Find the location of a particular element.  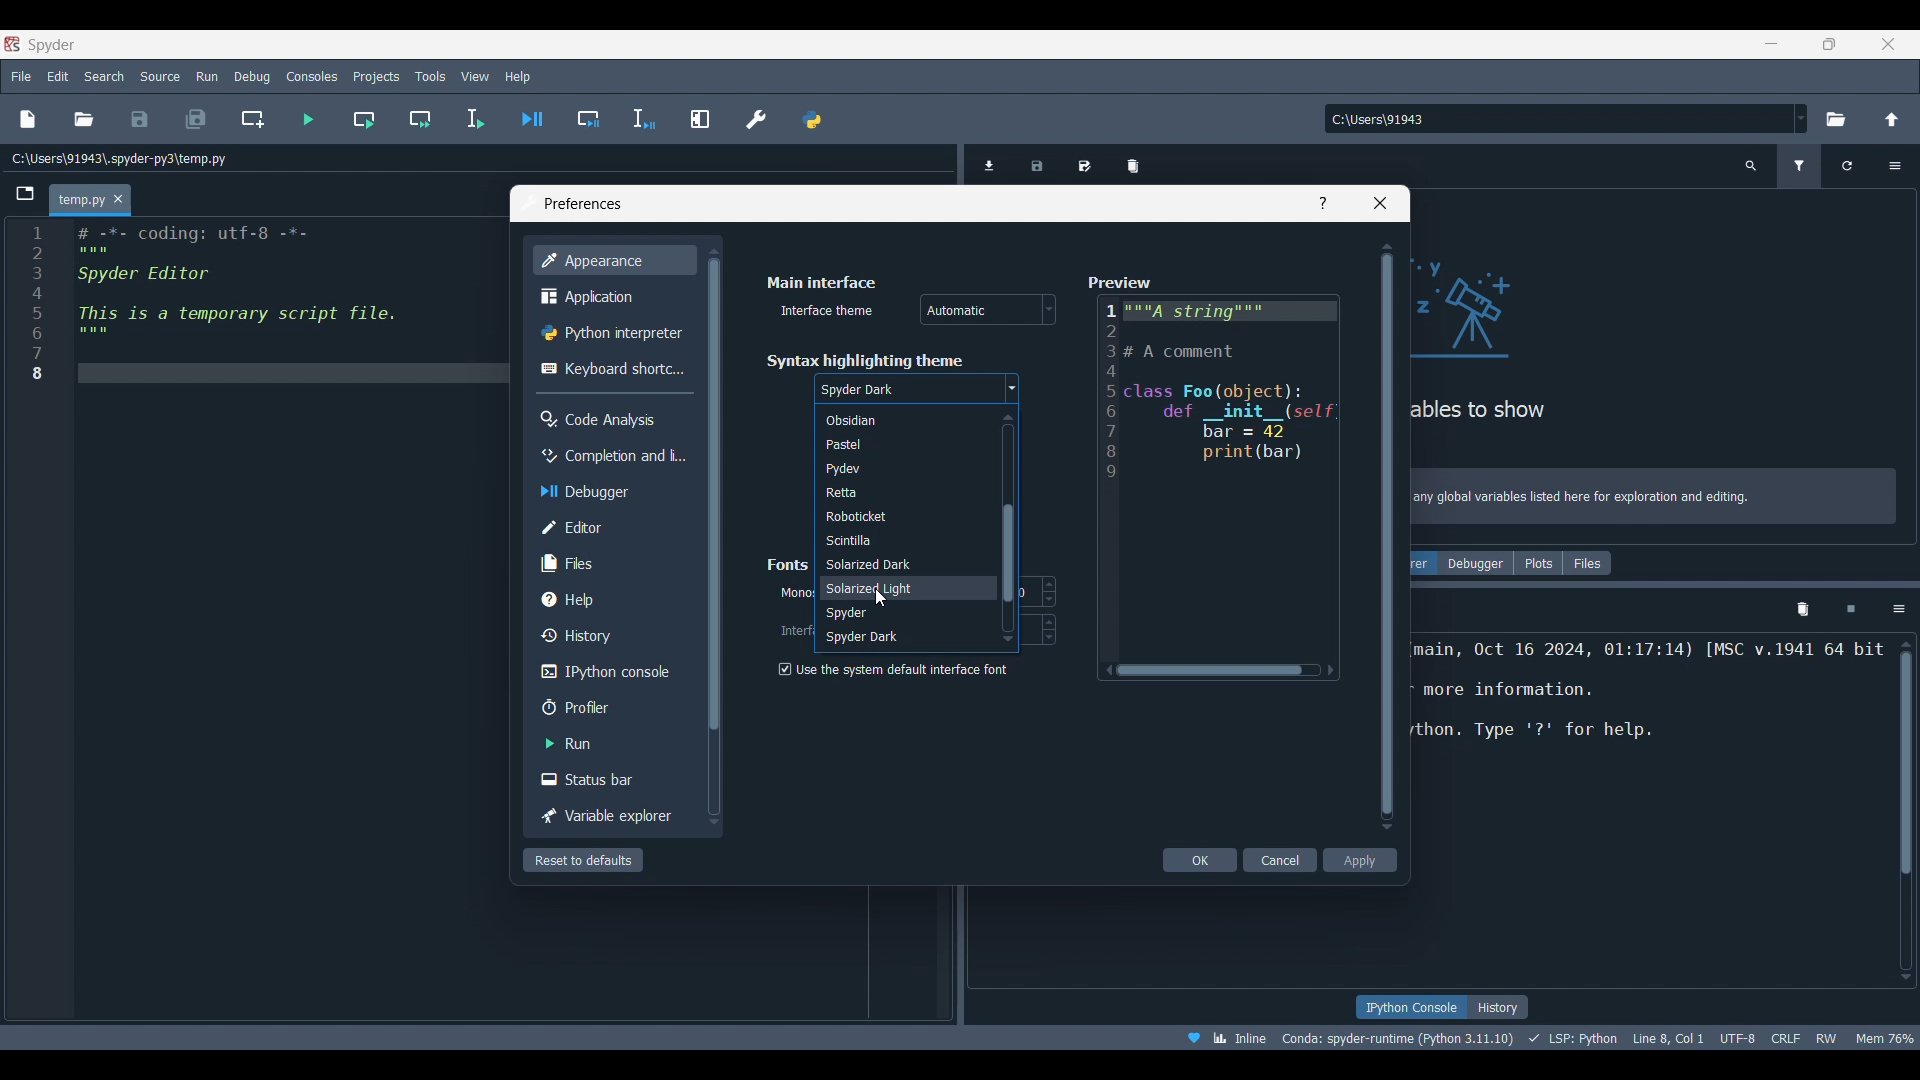

Browse tabs is located at coordinates (25, 194).